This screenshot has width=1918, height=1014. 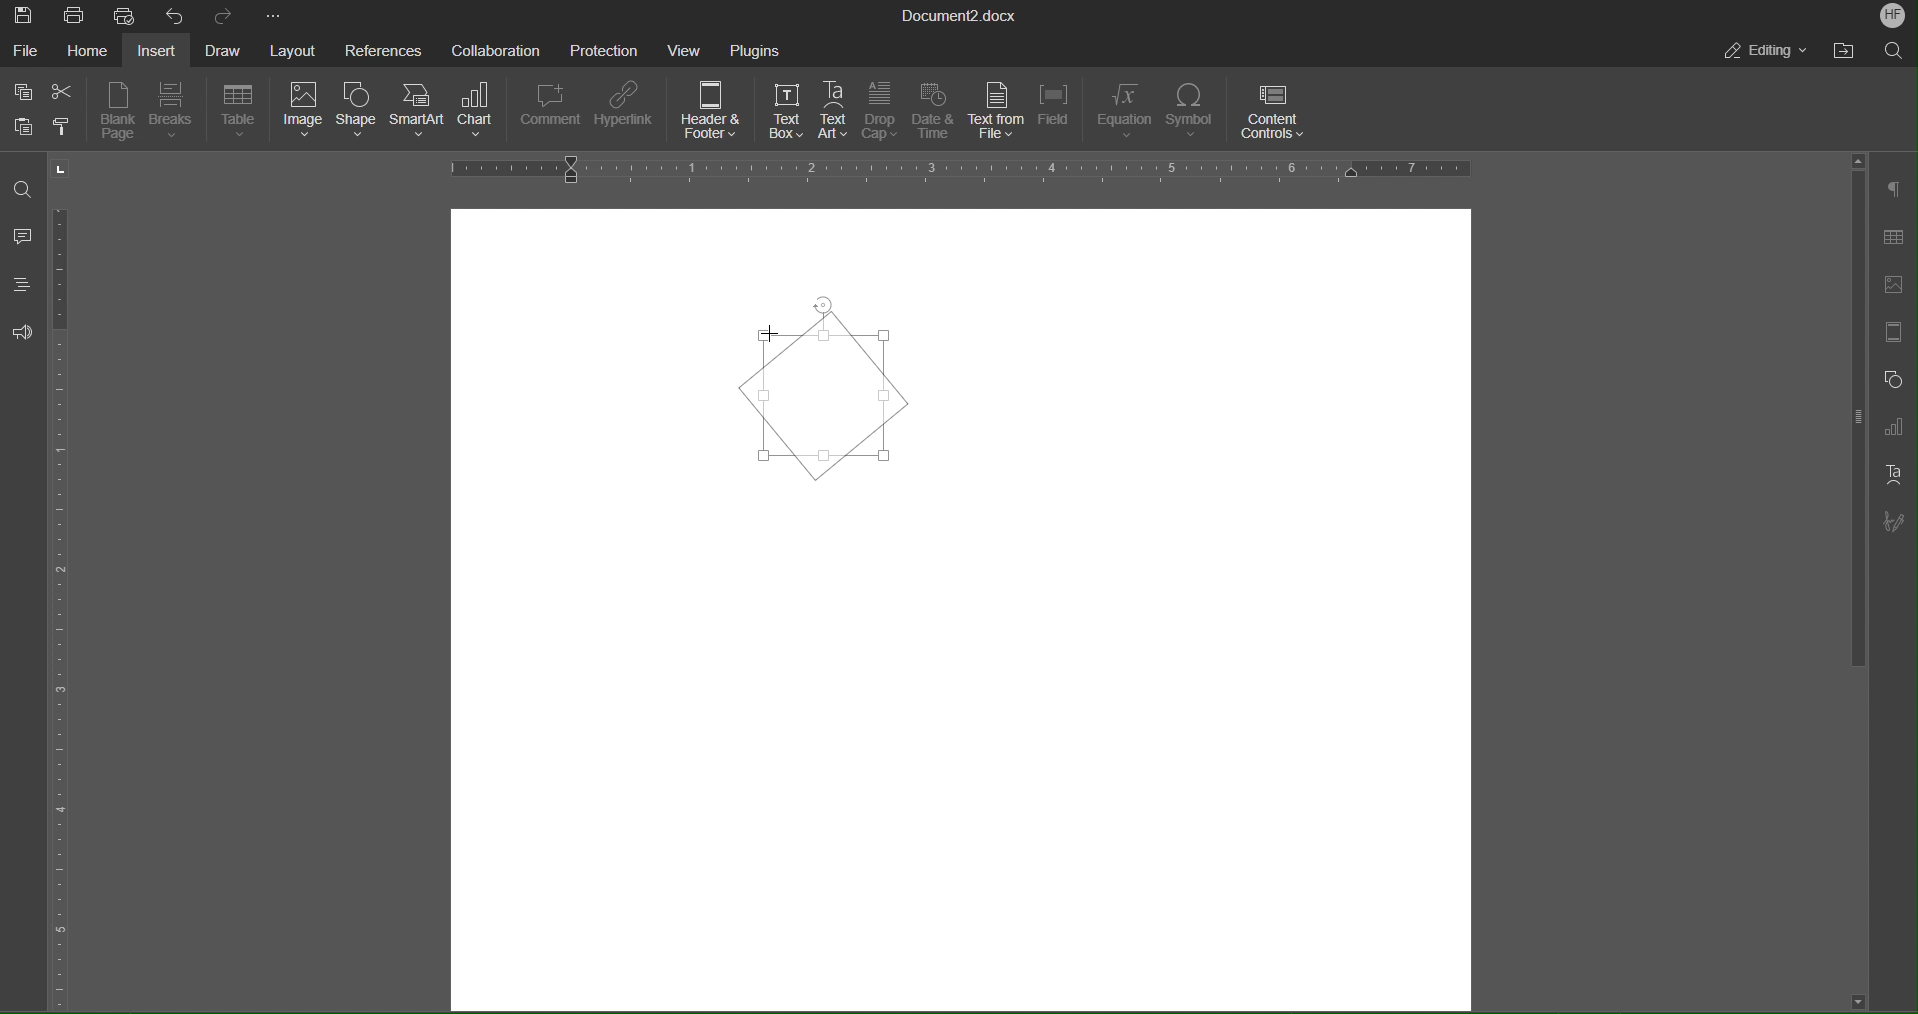 I want to click on Equation, so click(x=1124, y=111).